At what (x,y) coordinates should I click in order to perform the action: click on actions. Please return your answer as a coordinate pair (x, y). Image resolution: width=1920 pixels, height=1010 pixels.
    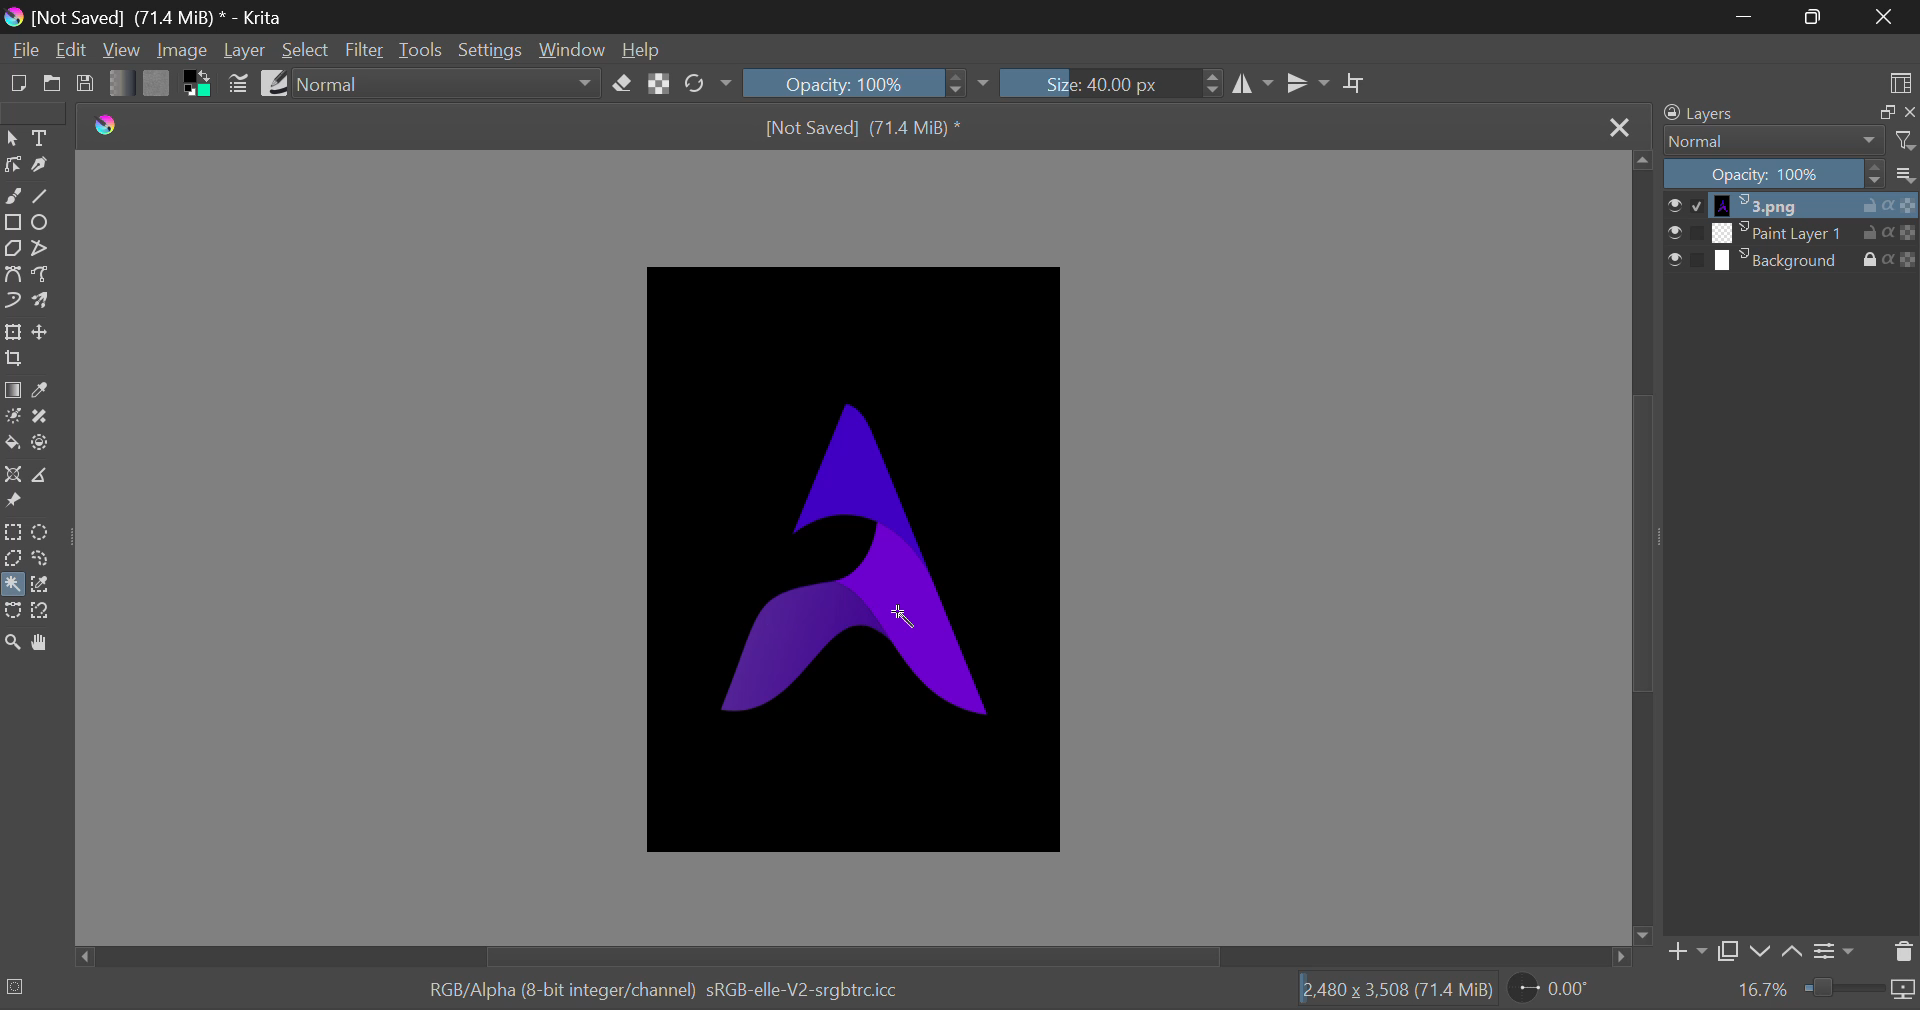
    Looking at the image, I should click on (1889, 259).